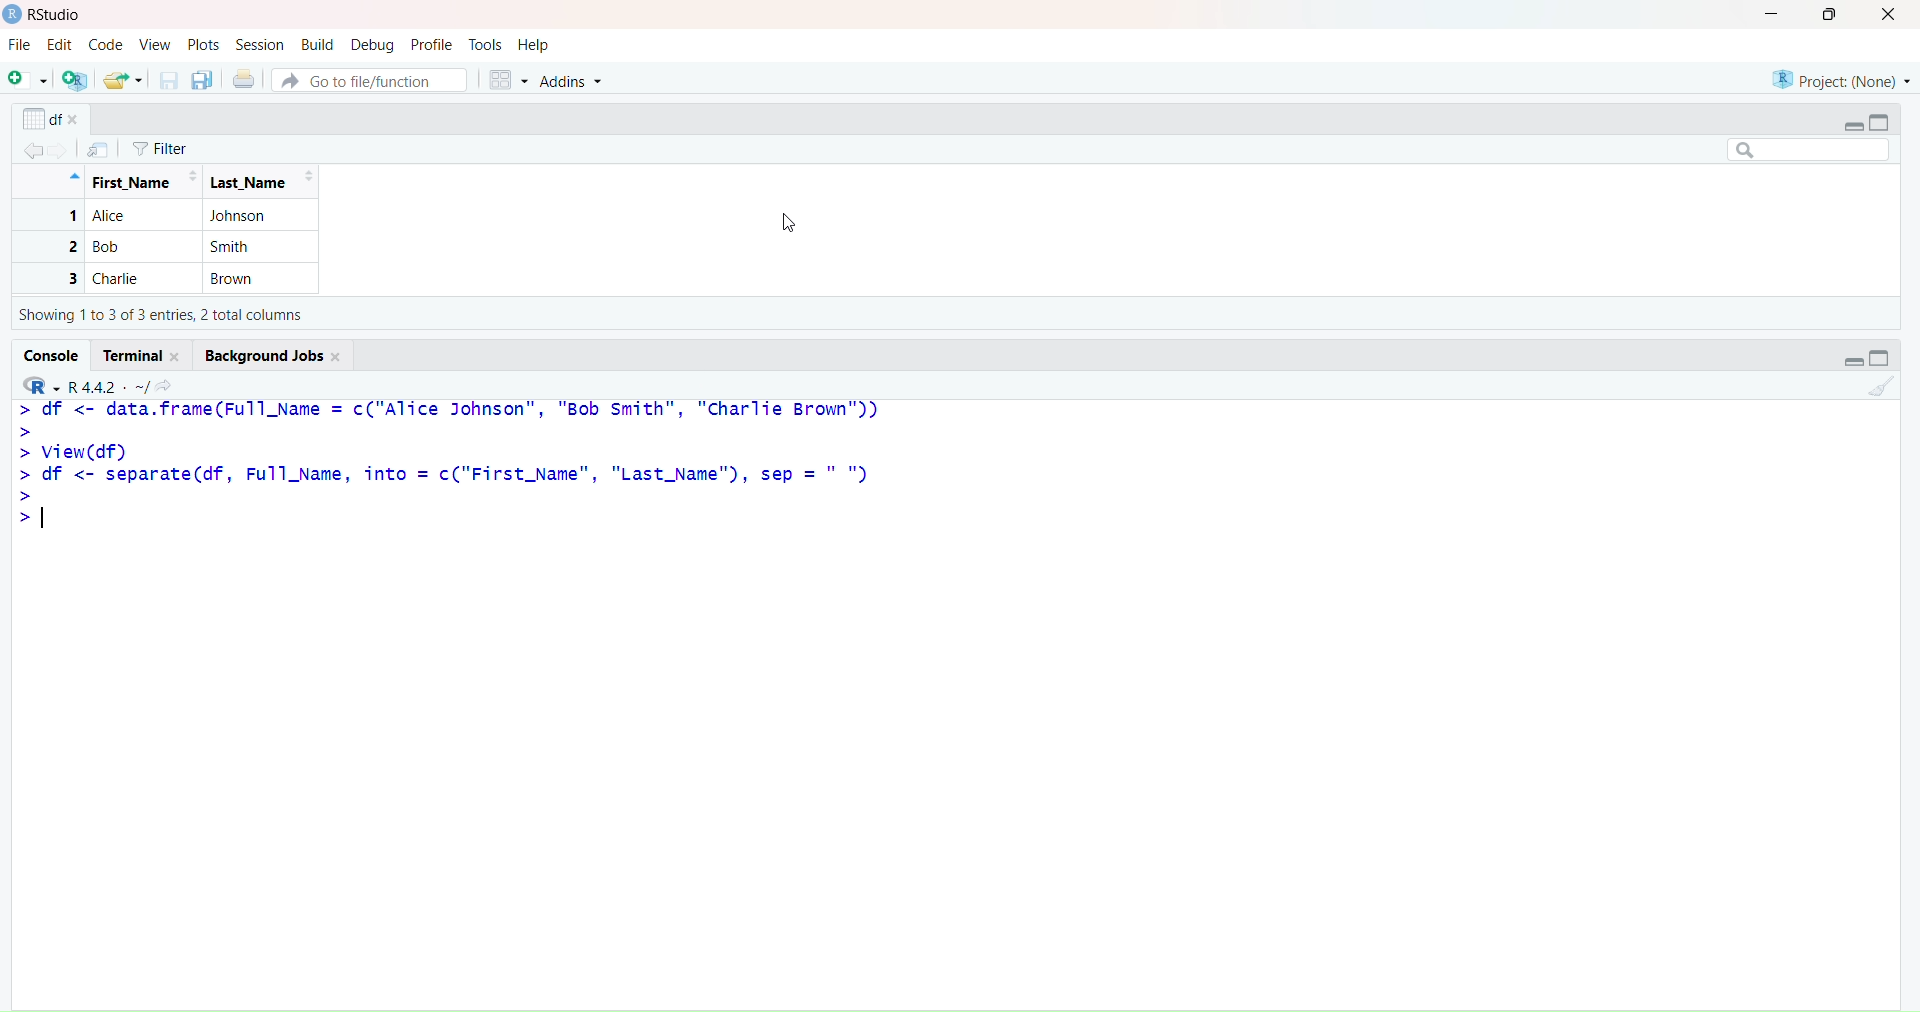 Image resolution: width=1920 pixels, height=1012 pixels. What do you see at coordinates (54, 354) in the screenshot?
I see `Console` at bounding box center [54, 354].